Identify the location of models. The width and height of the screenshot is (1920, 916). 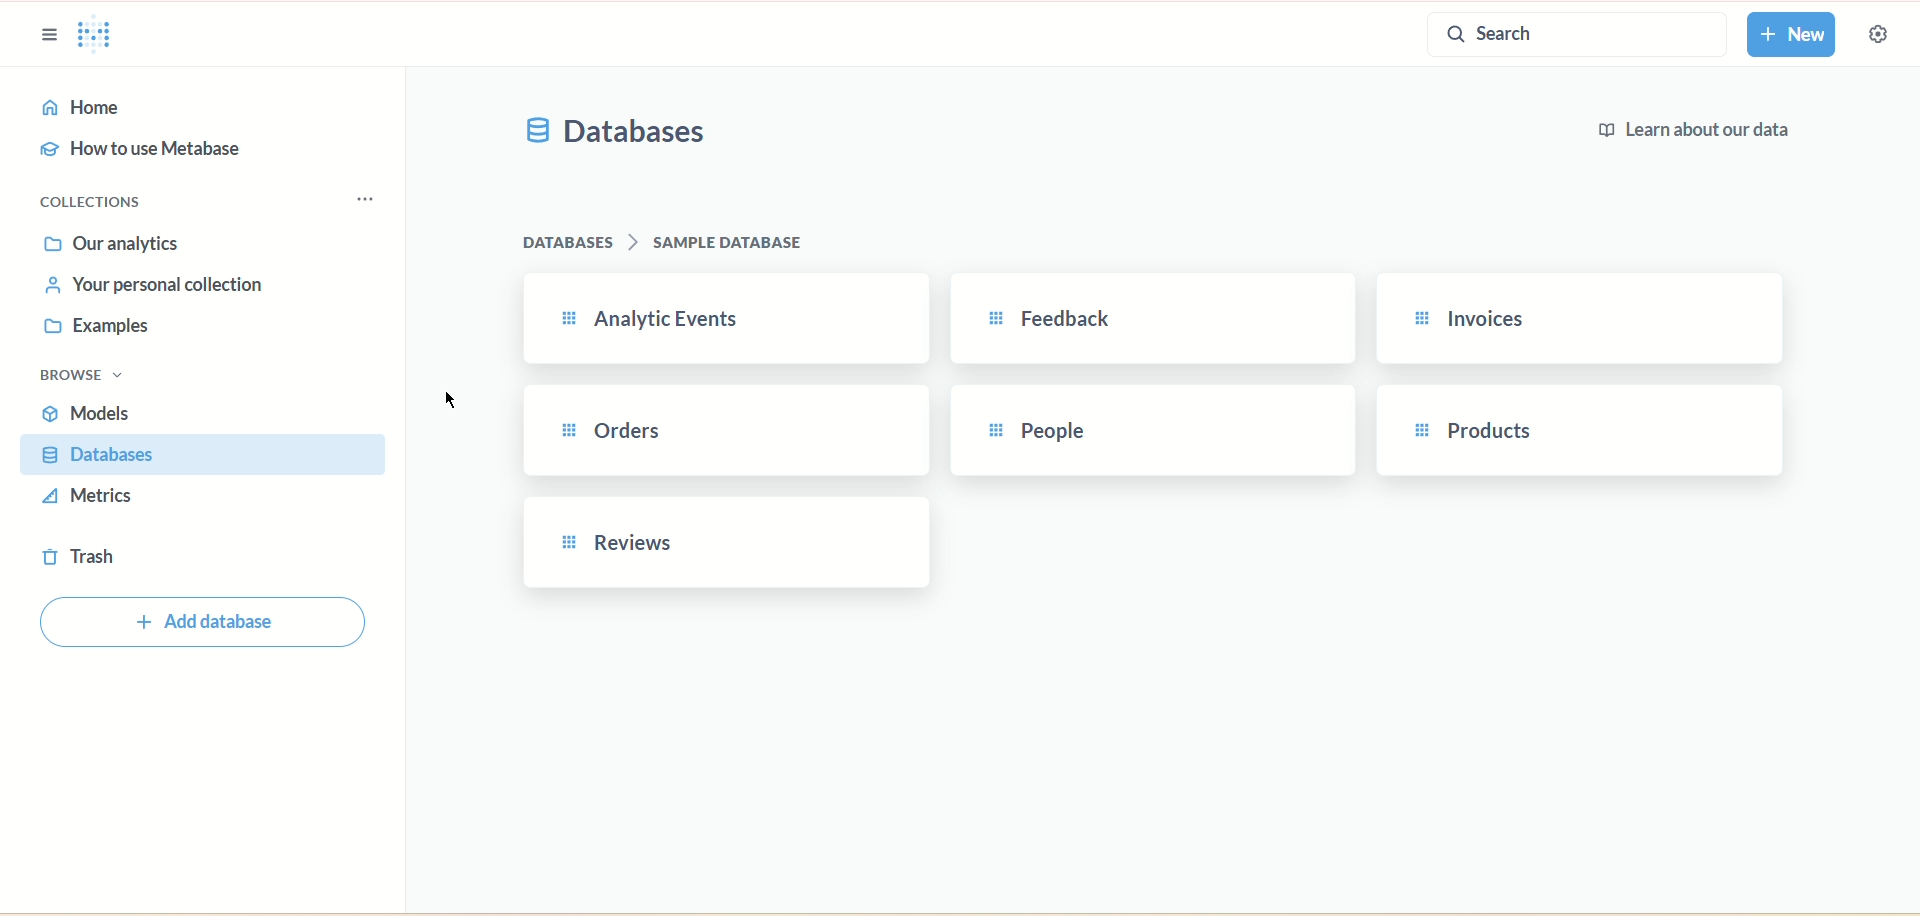
(87, 412).